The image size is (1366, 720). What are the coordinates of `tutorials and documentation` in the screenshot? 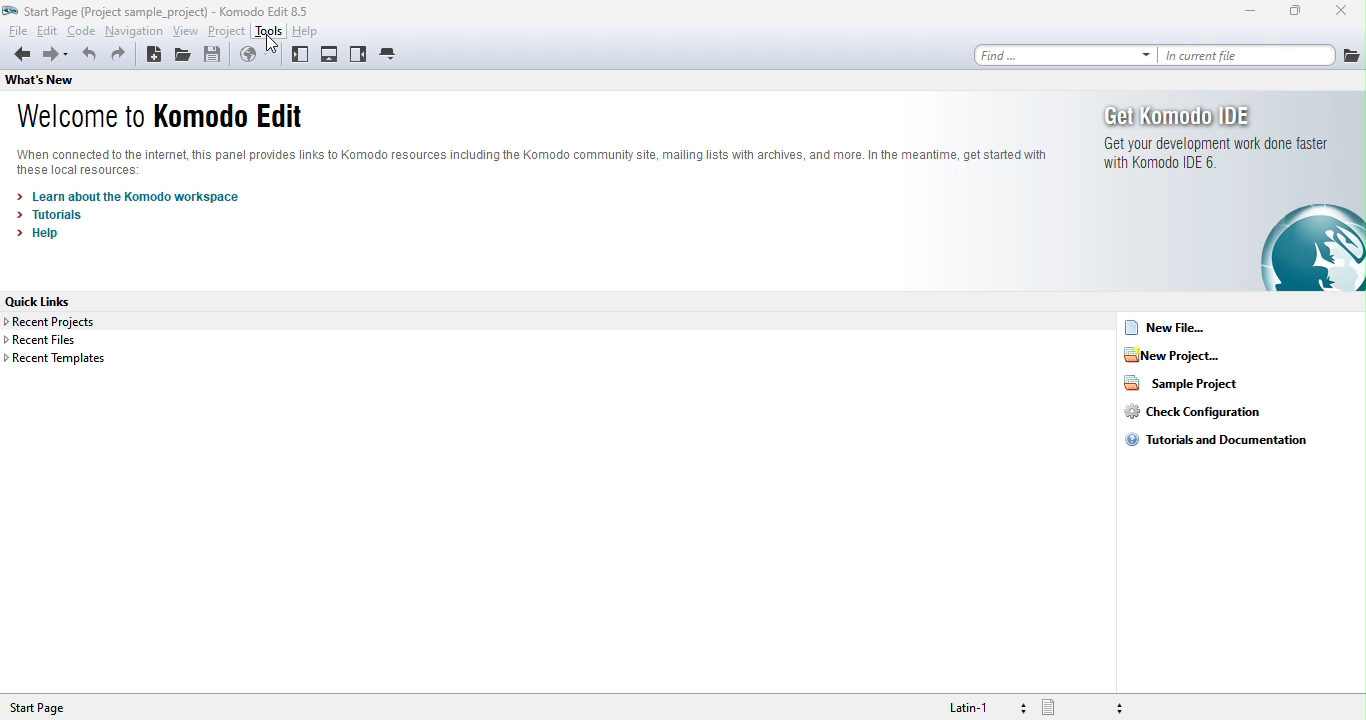 It's located at (1217, 445).